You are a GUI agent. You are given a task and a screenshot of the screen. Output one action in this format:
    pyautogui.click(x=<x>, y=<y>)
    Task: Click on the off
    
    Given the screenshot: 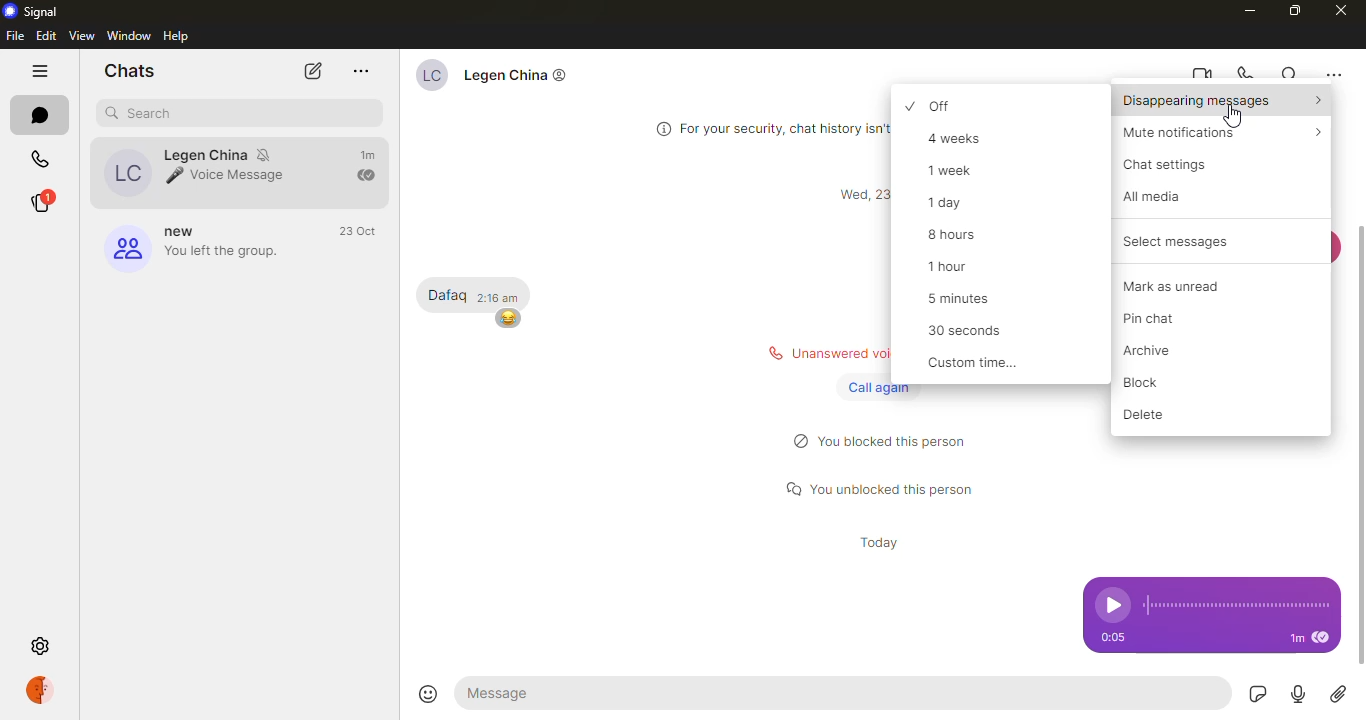 What is the action you would take?
    pyautogui.click(x=959, y=105)
    